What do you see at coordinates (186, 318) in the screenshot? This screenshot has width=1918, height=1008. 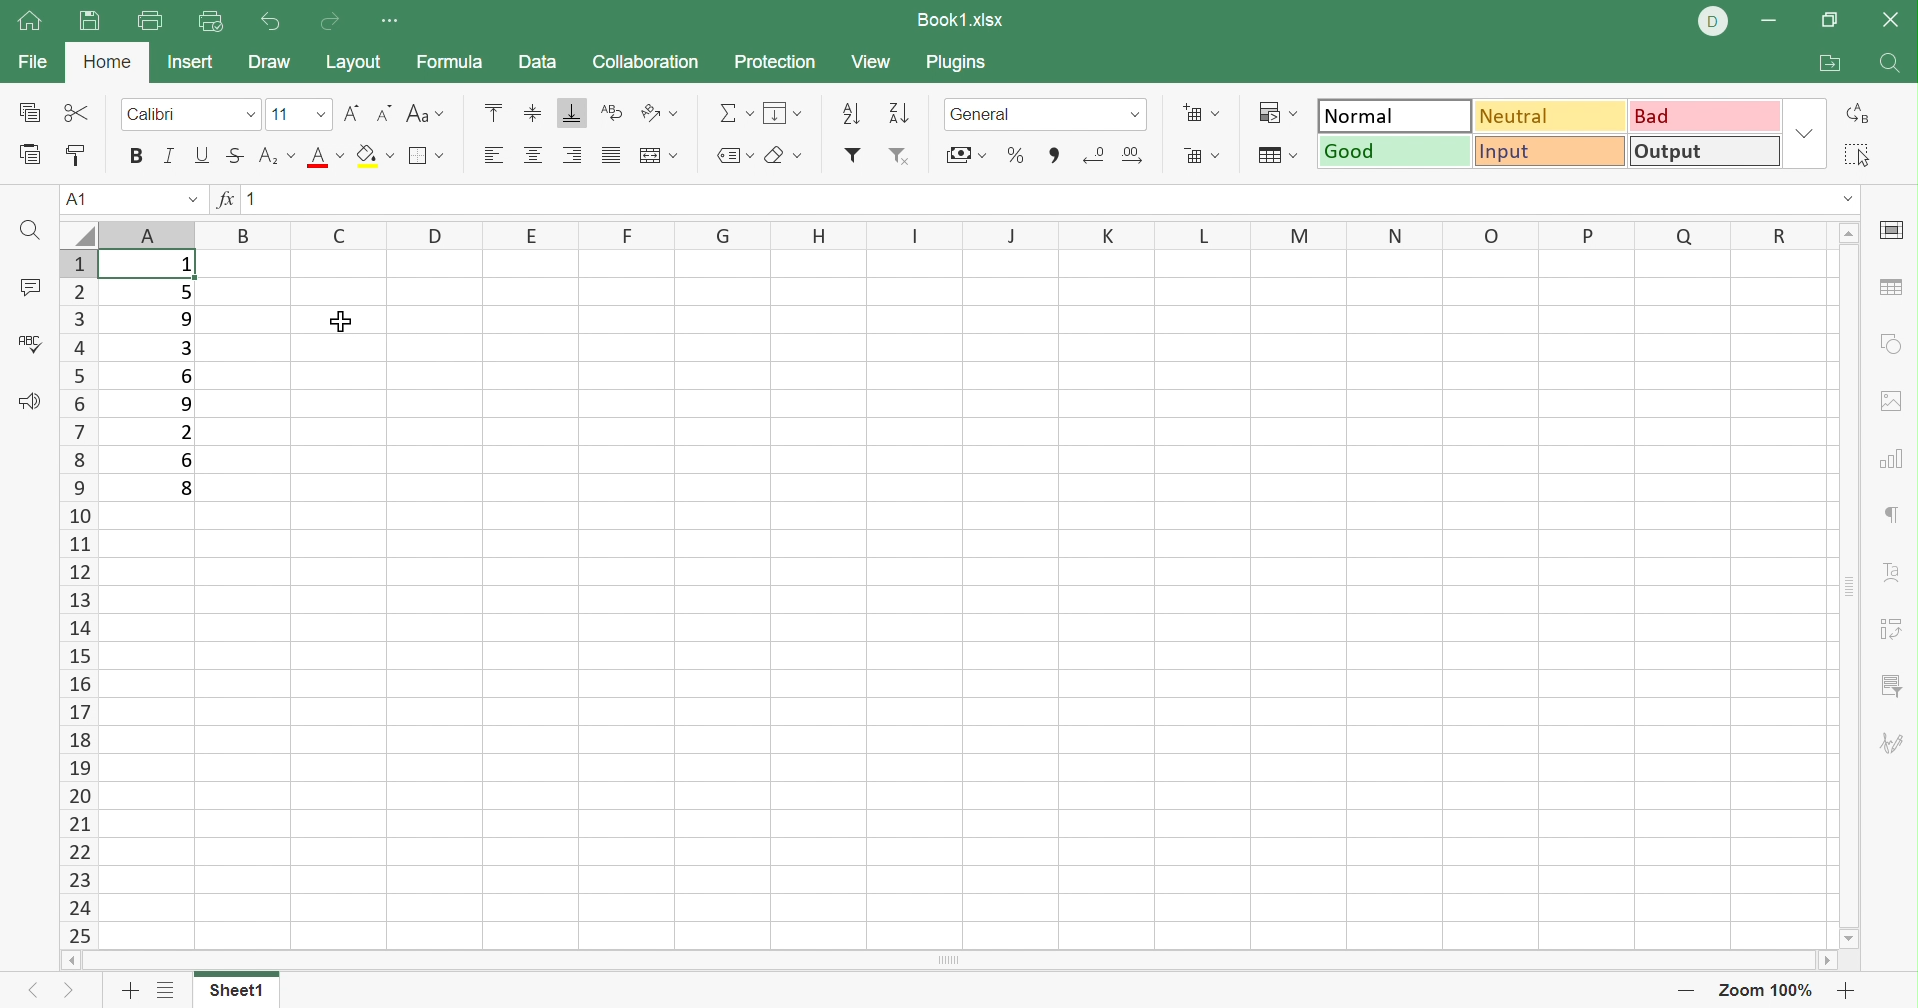 I see `9` at bounding box center [186, 318].